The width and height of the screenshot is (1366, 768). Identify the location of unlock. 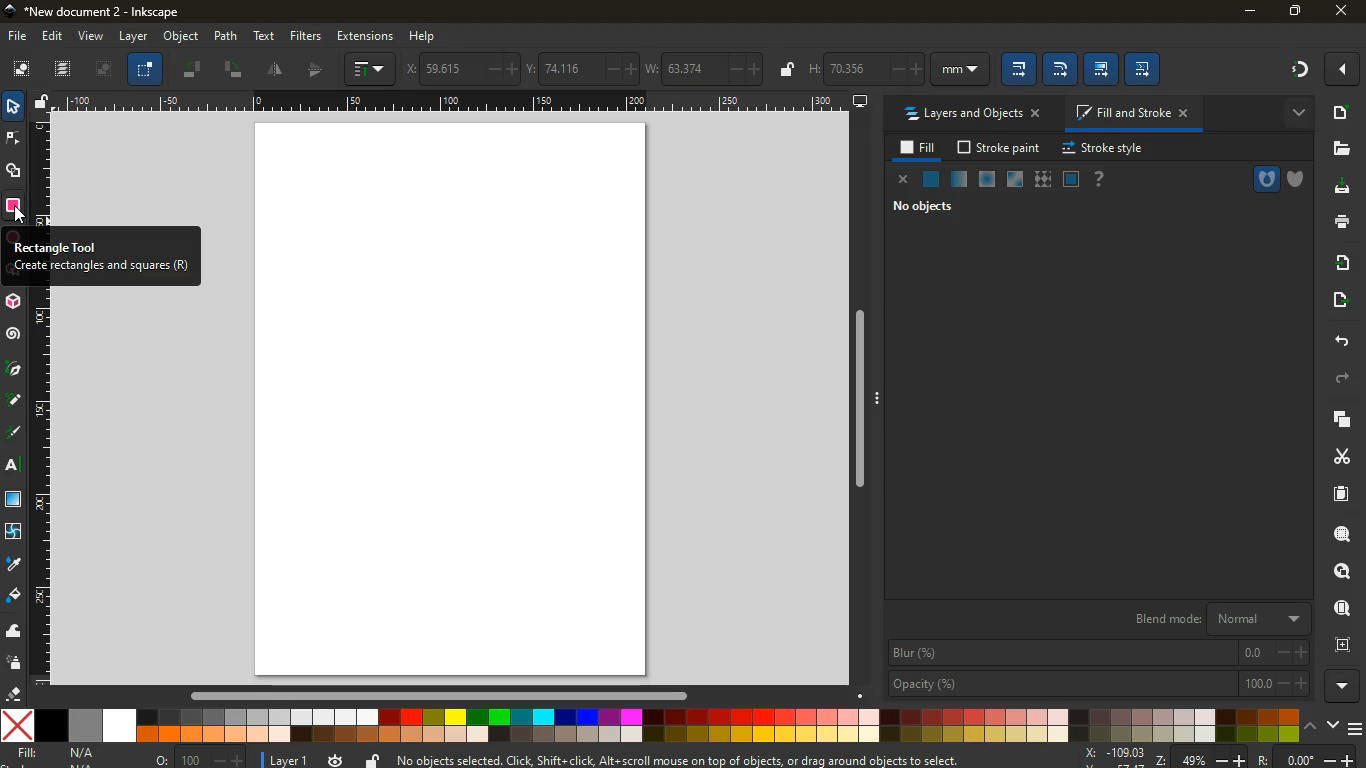
(788, 70).